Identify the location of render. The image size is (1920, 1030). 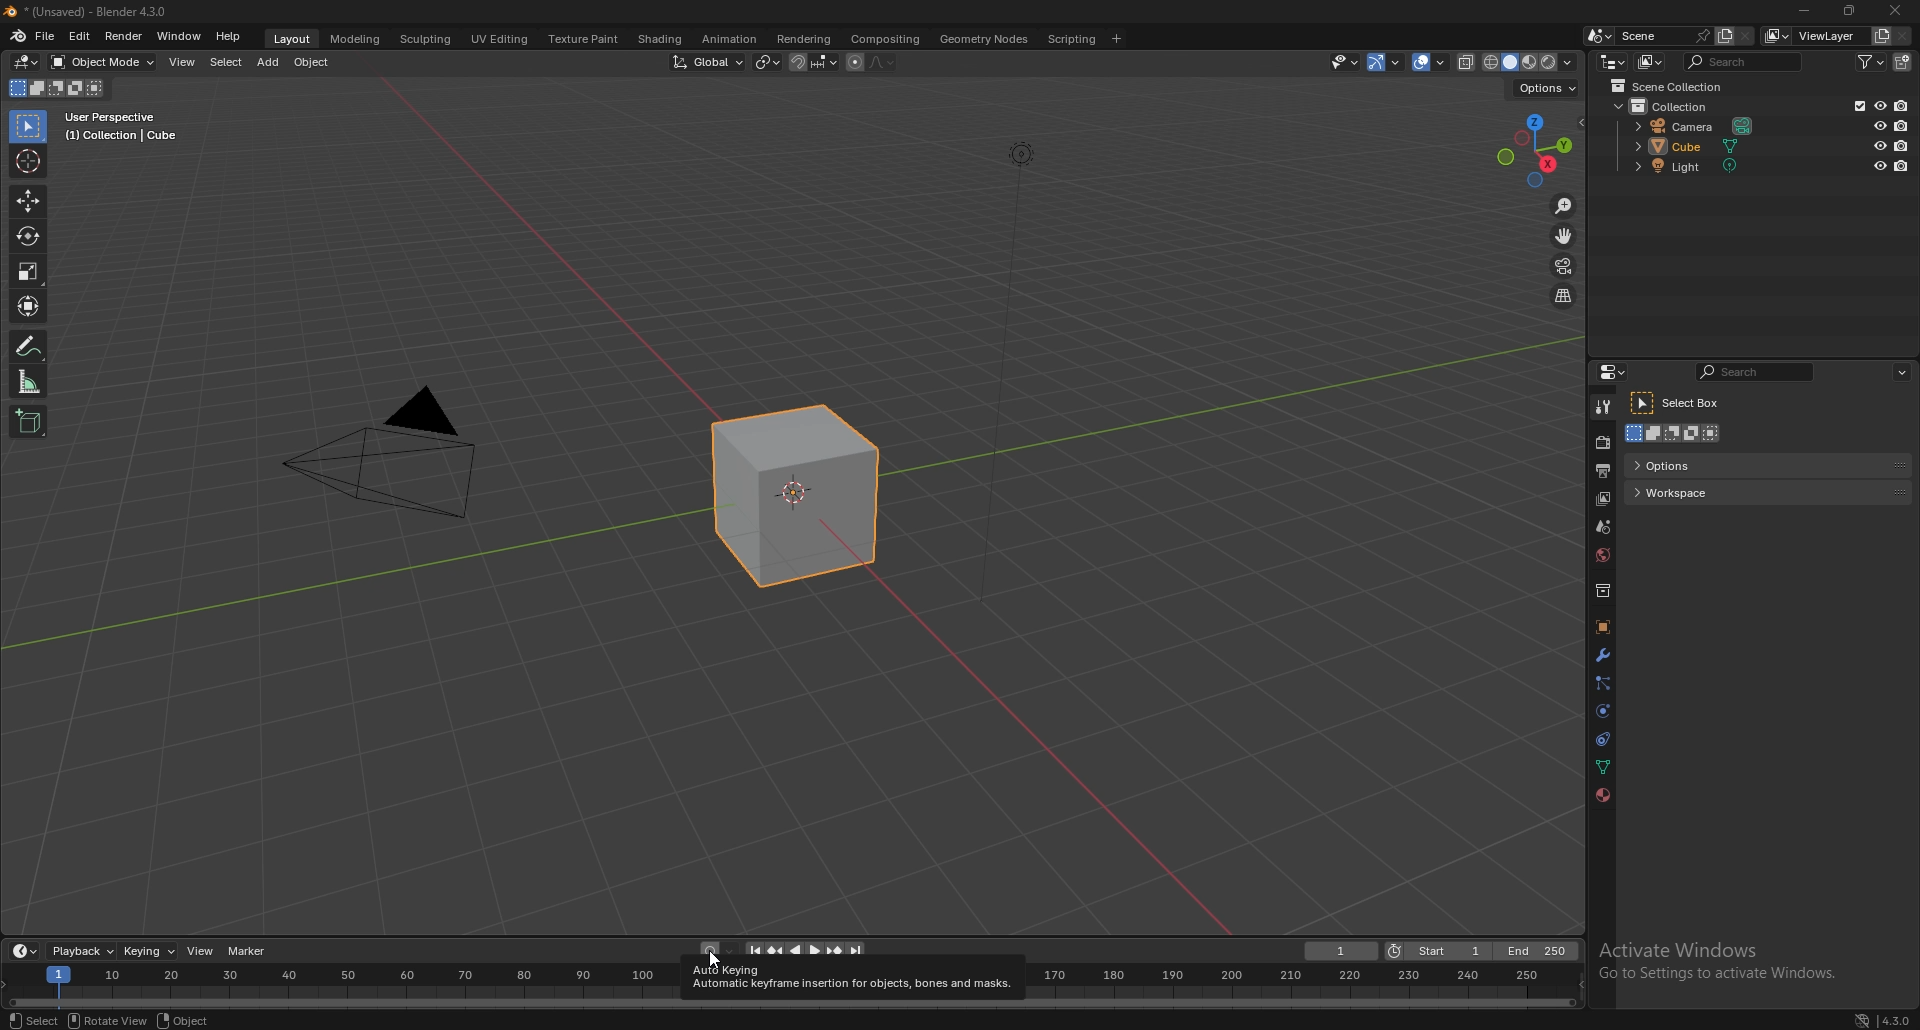
(123, 35).